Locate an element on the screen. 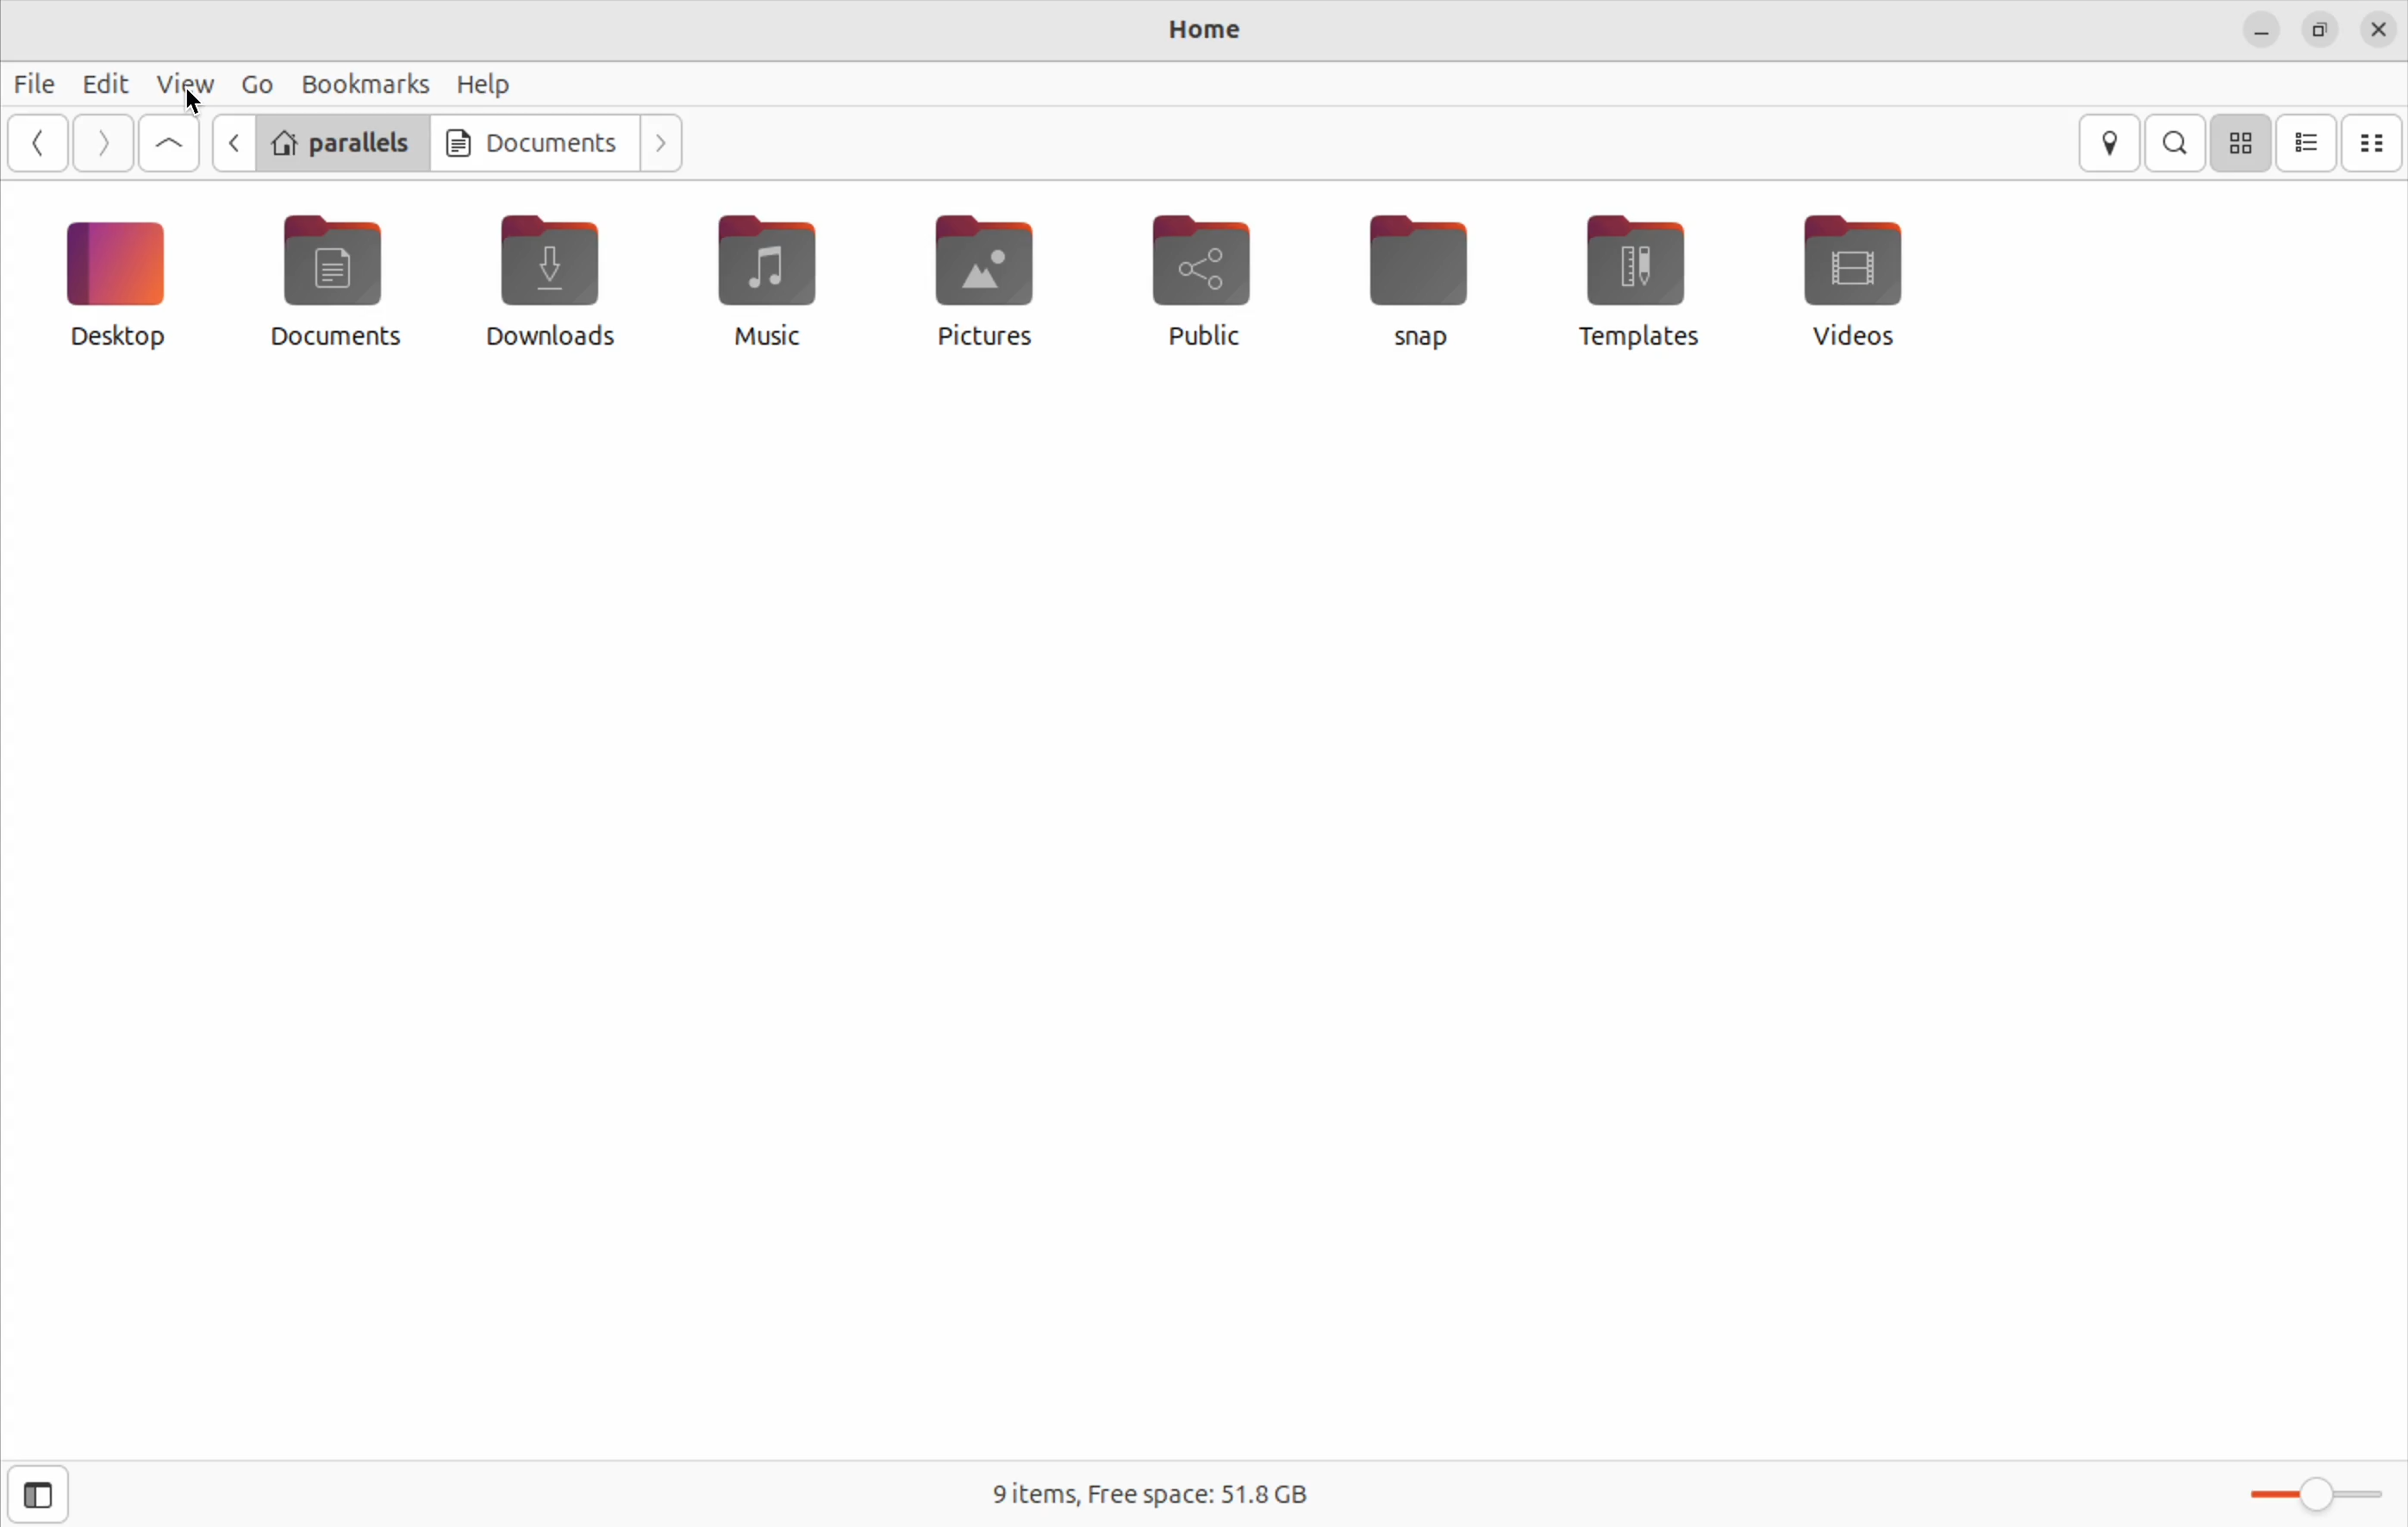 This screenshot has height=1527, width=2408. close files is located at coordinates (2377, 31).